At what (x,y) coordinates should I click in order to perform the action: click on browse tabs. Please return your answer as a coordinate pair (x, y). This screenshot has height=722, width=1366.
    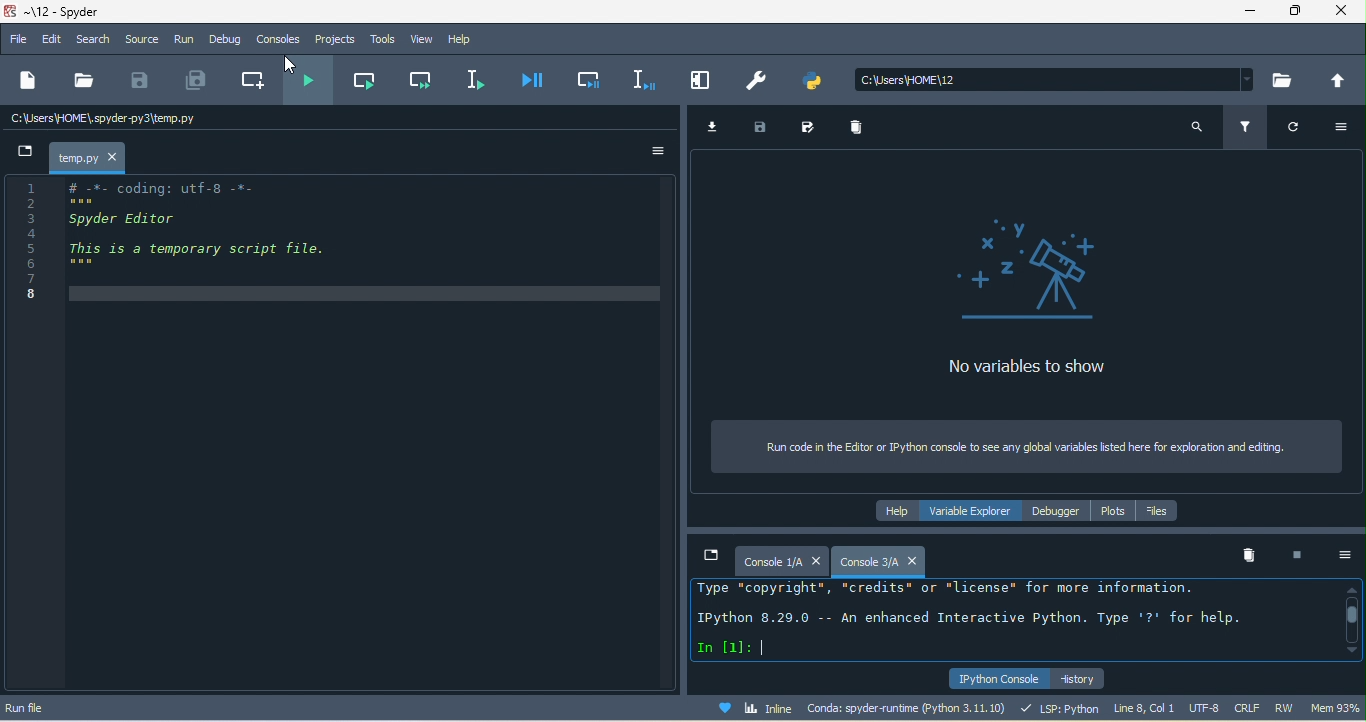
    Looking at the image, I should click on (20, 155).